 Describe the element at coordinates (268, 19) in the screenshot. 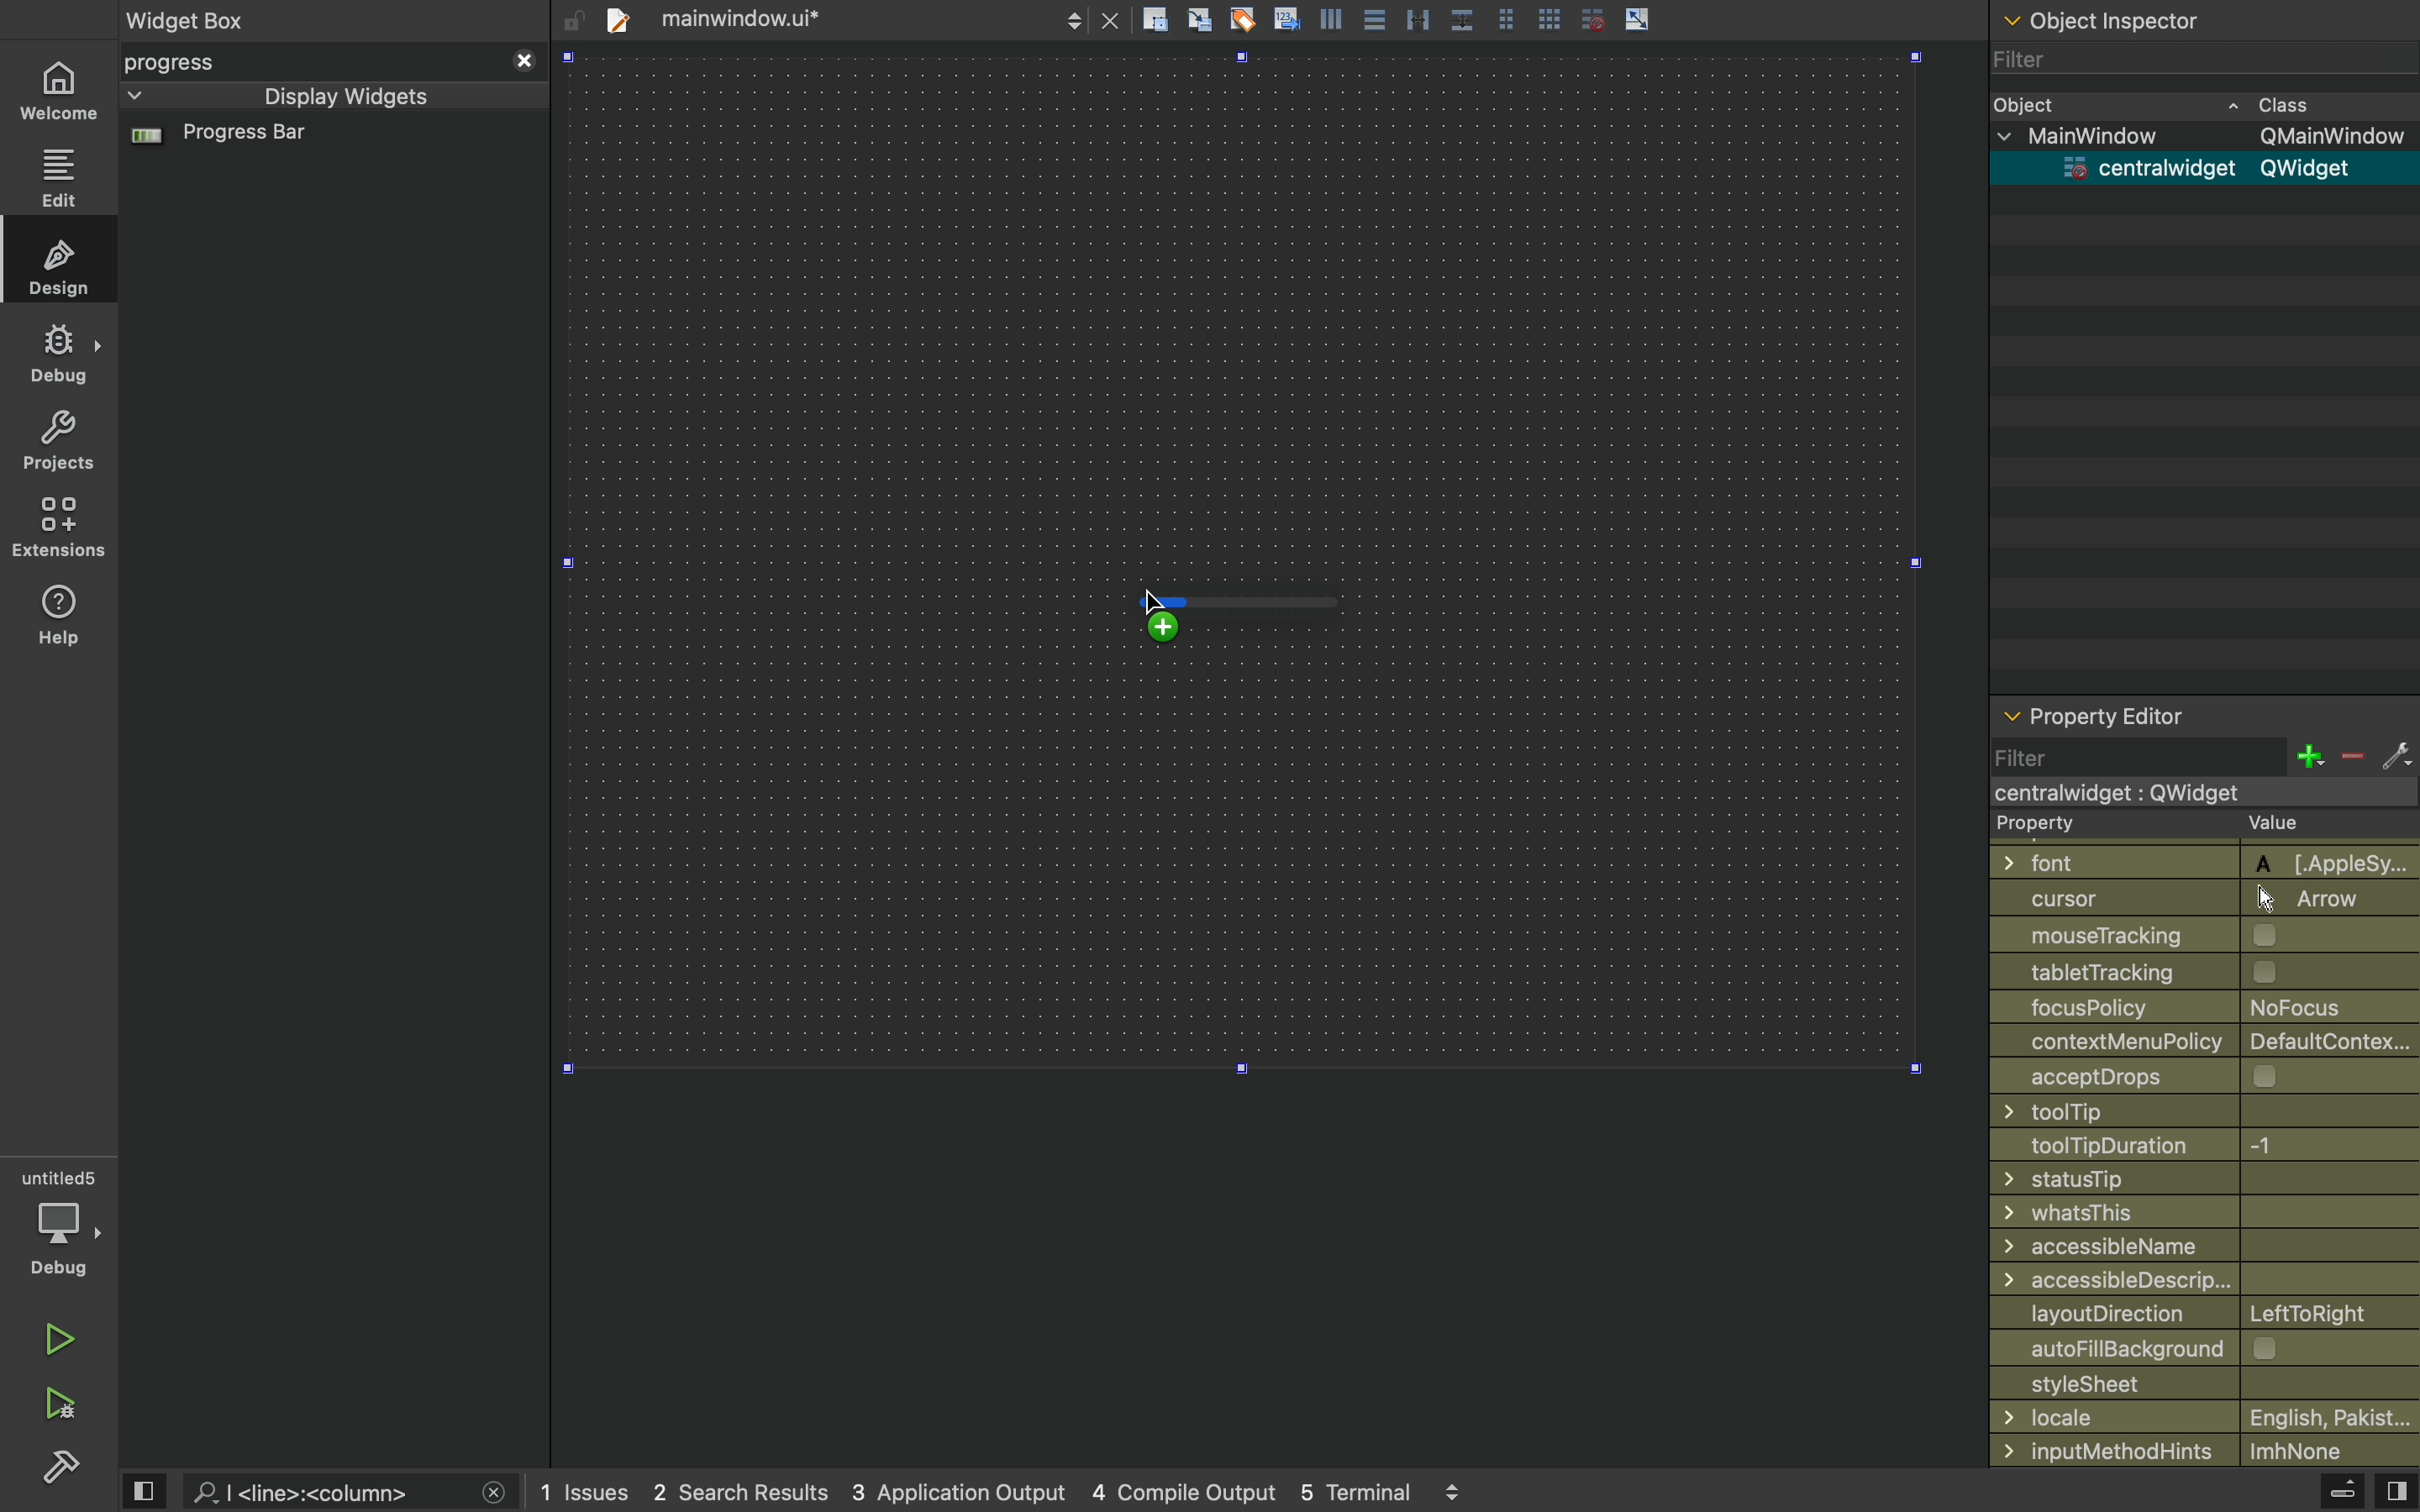

I see `widgetbox` at that location.